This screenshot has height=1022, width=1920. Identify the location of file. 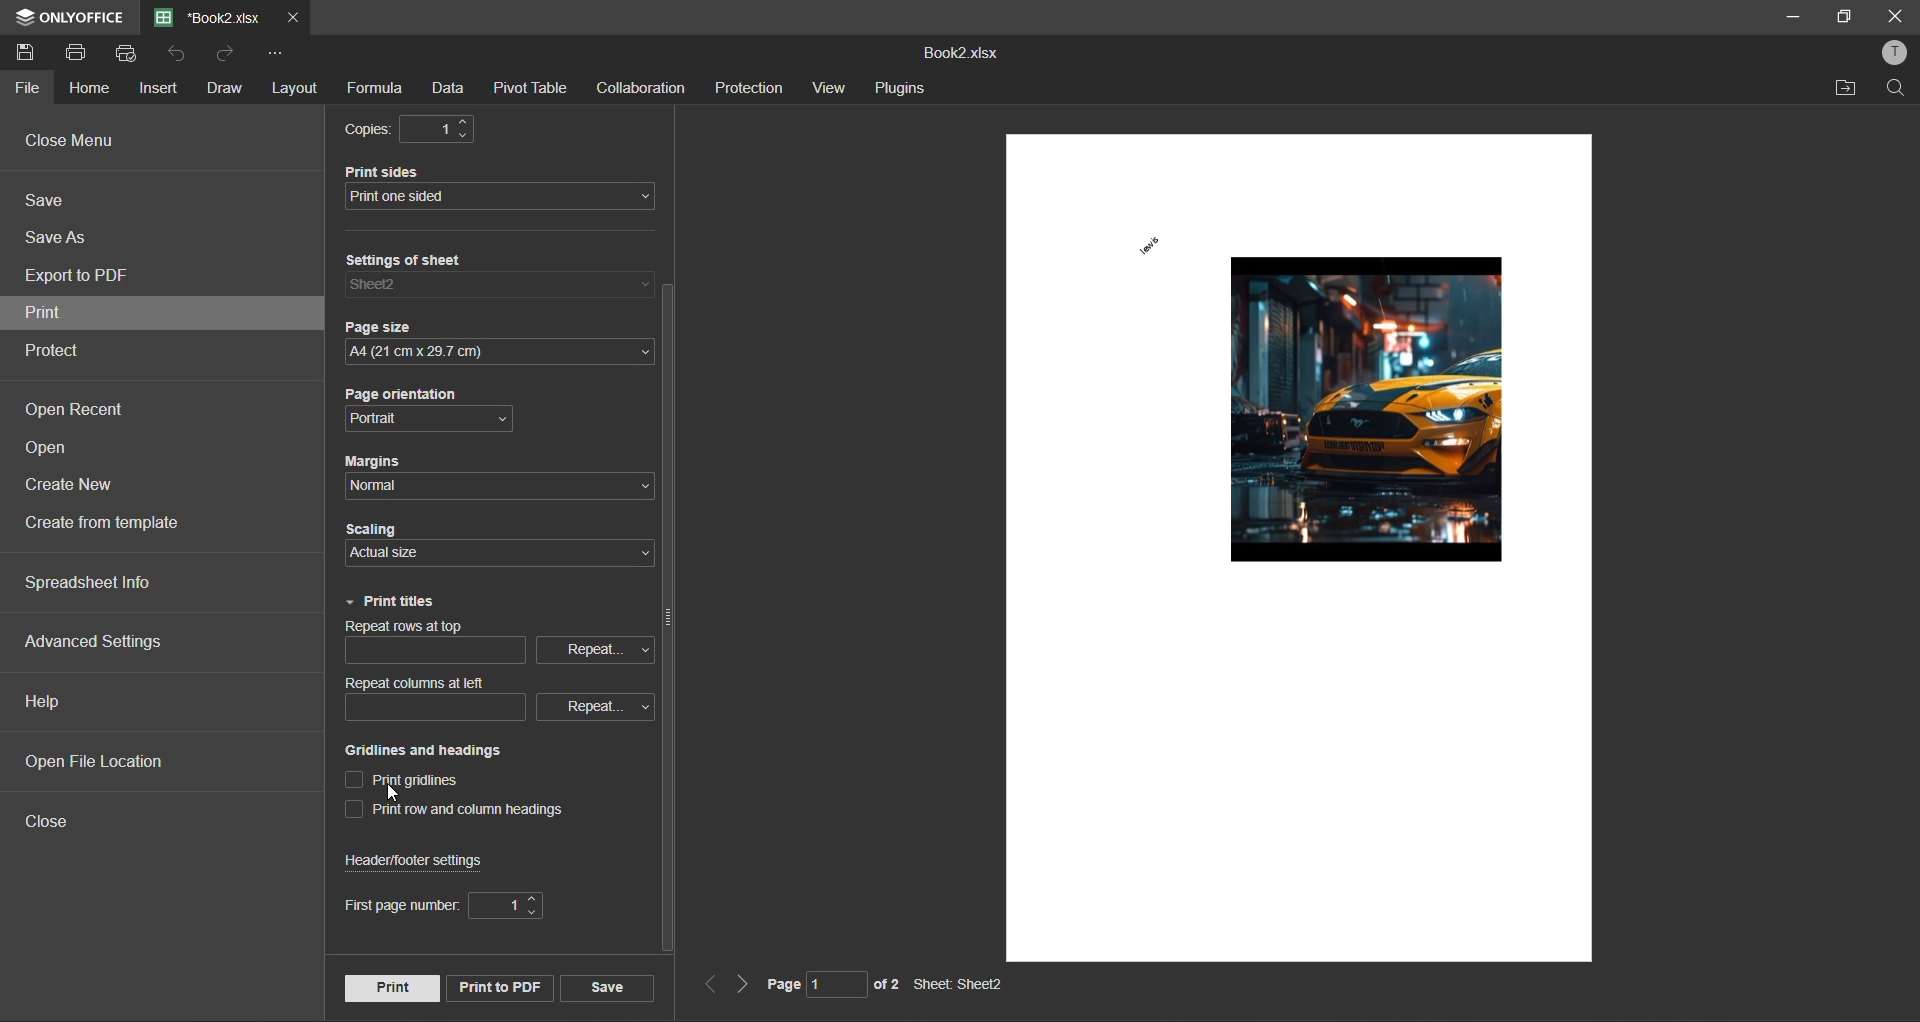
(25, 90).